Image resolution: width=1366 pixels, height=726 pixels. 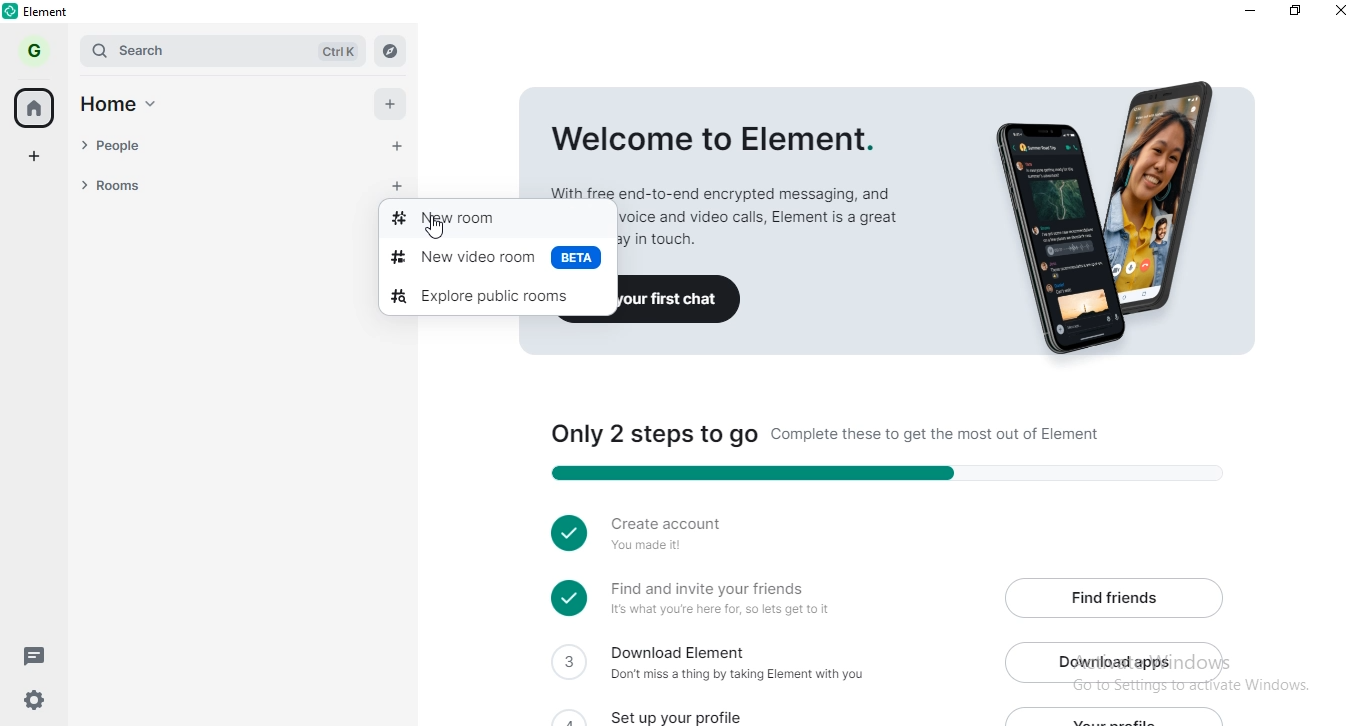 What do you see at coordinates (221, 148) in the screenshot?
I see `people` at bounding box center [221, 148].